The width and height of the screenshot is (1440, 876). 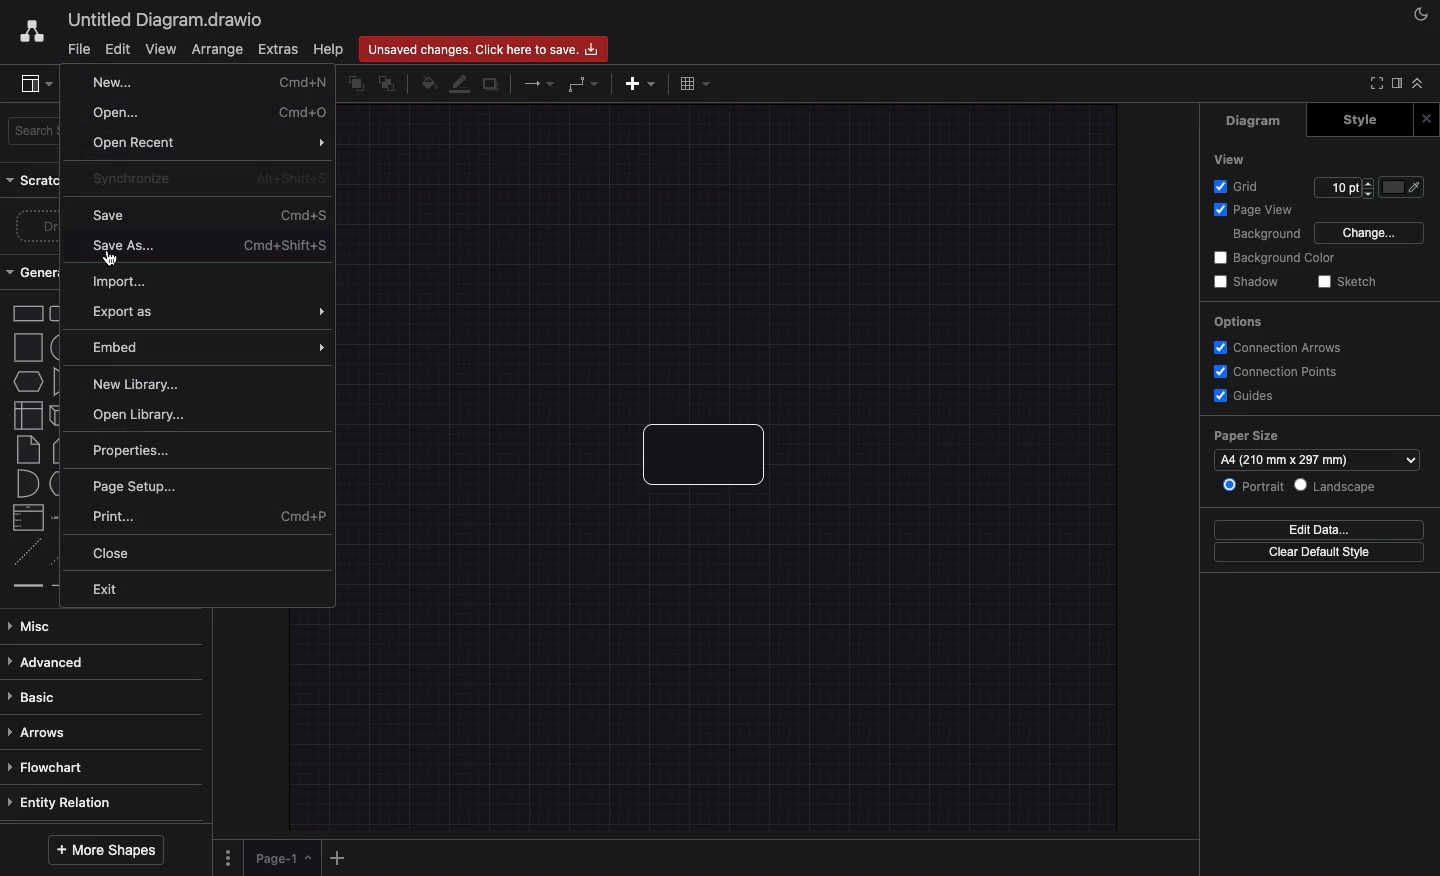 I want to click on Collapse, so click(x=1418, y=84).